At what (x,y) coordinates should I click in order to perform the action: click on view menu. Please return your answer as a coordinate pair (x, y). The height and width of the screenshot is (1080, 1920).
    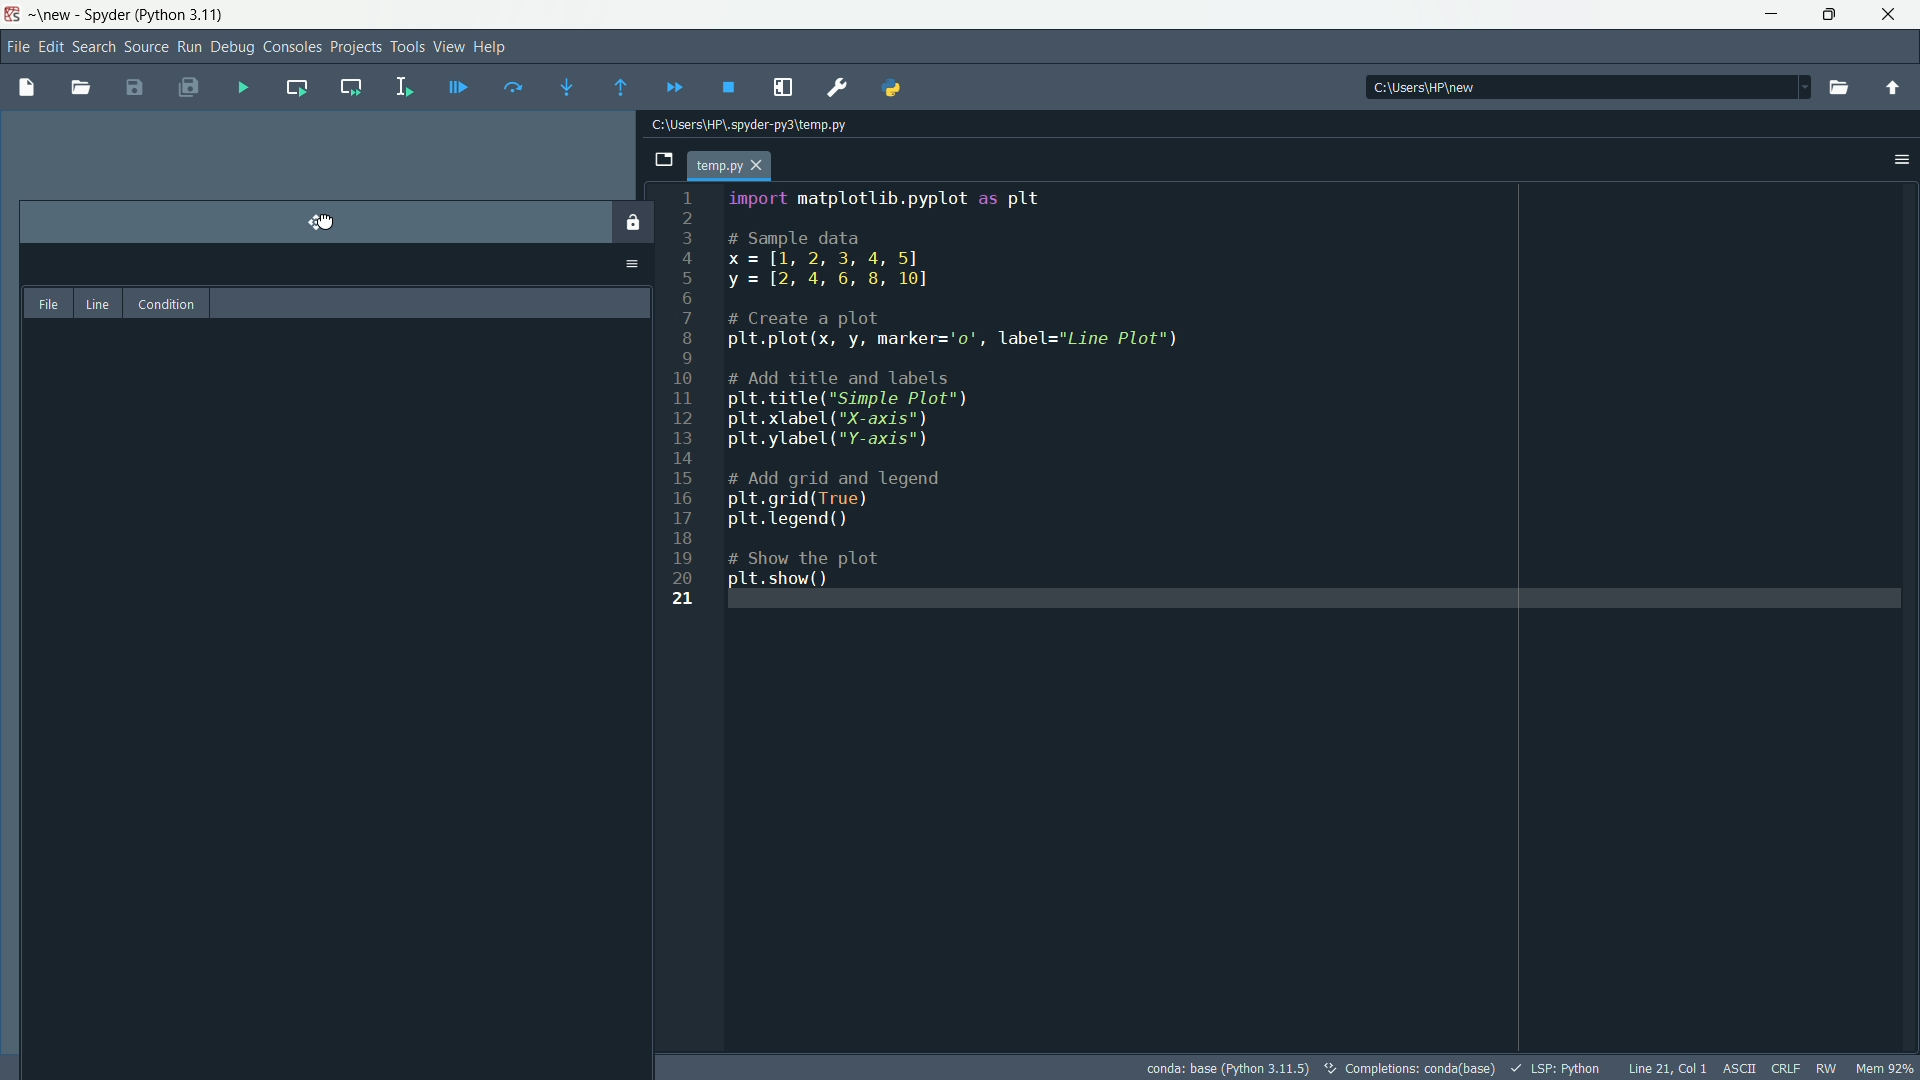
    Looking at the image, I should click on (448, 46).